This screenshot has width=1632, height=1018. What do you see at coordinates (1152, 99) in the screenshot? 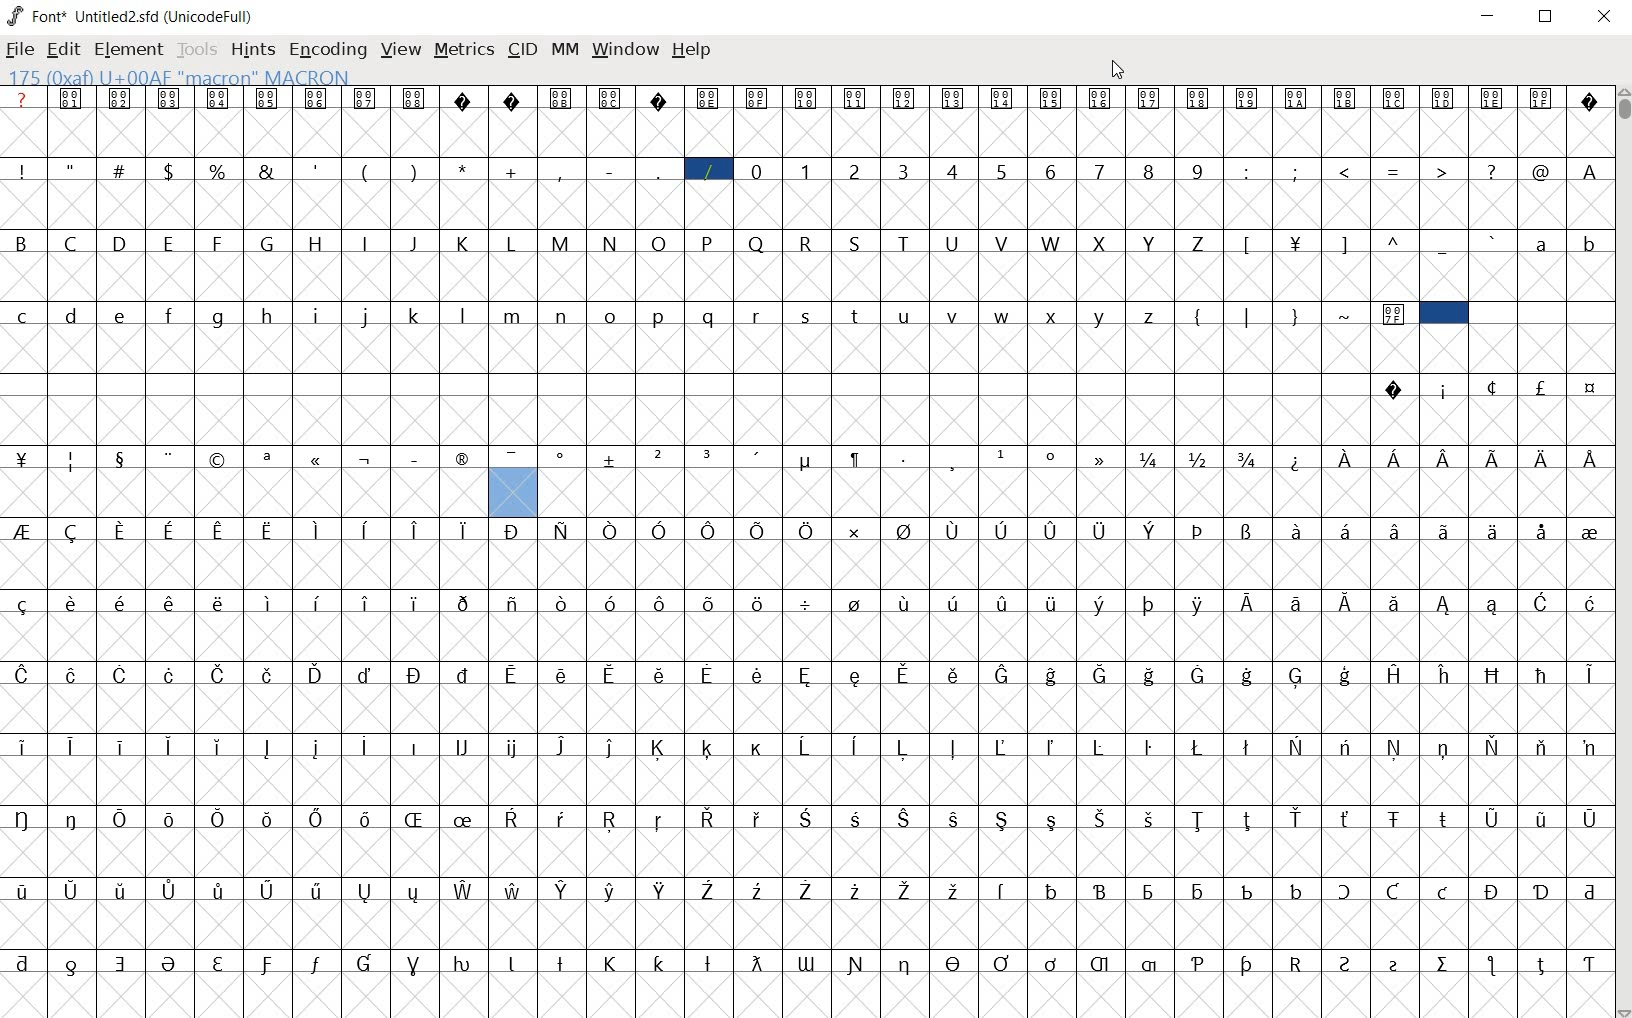
I see `Symbol` at bounding box center [1152, 99].